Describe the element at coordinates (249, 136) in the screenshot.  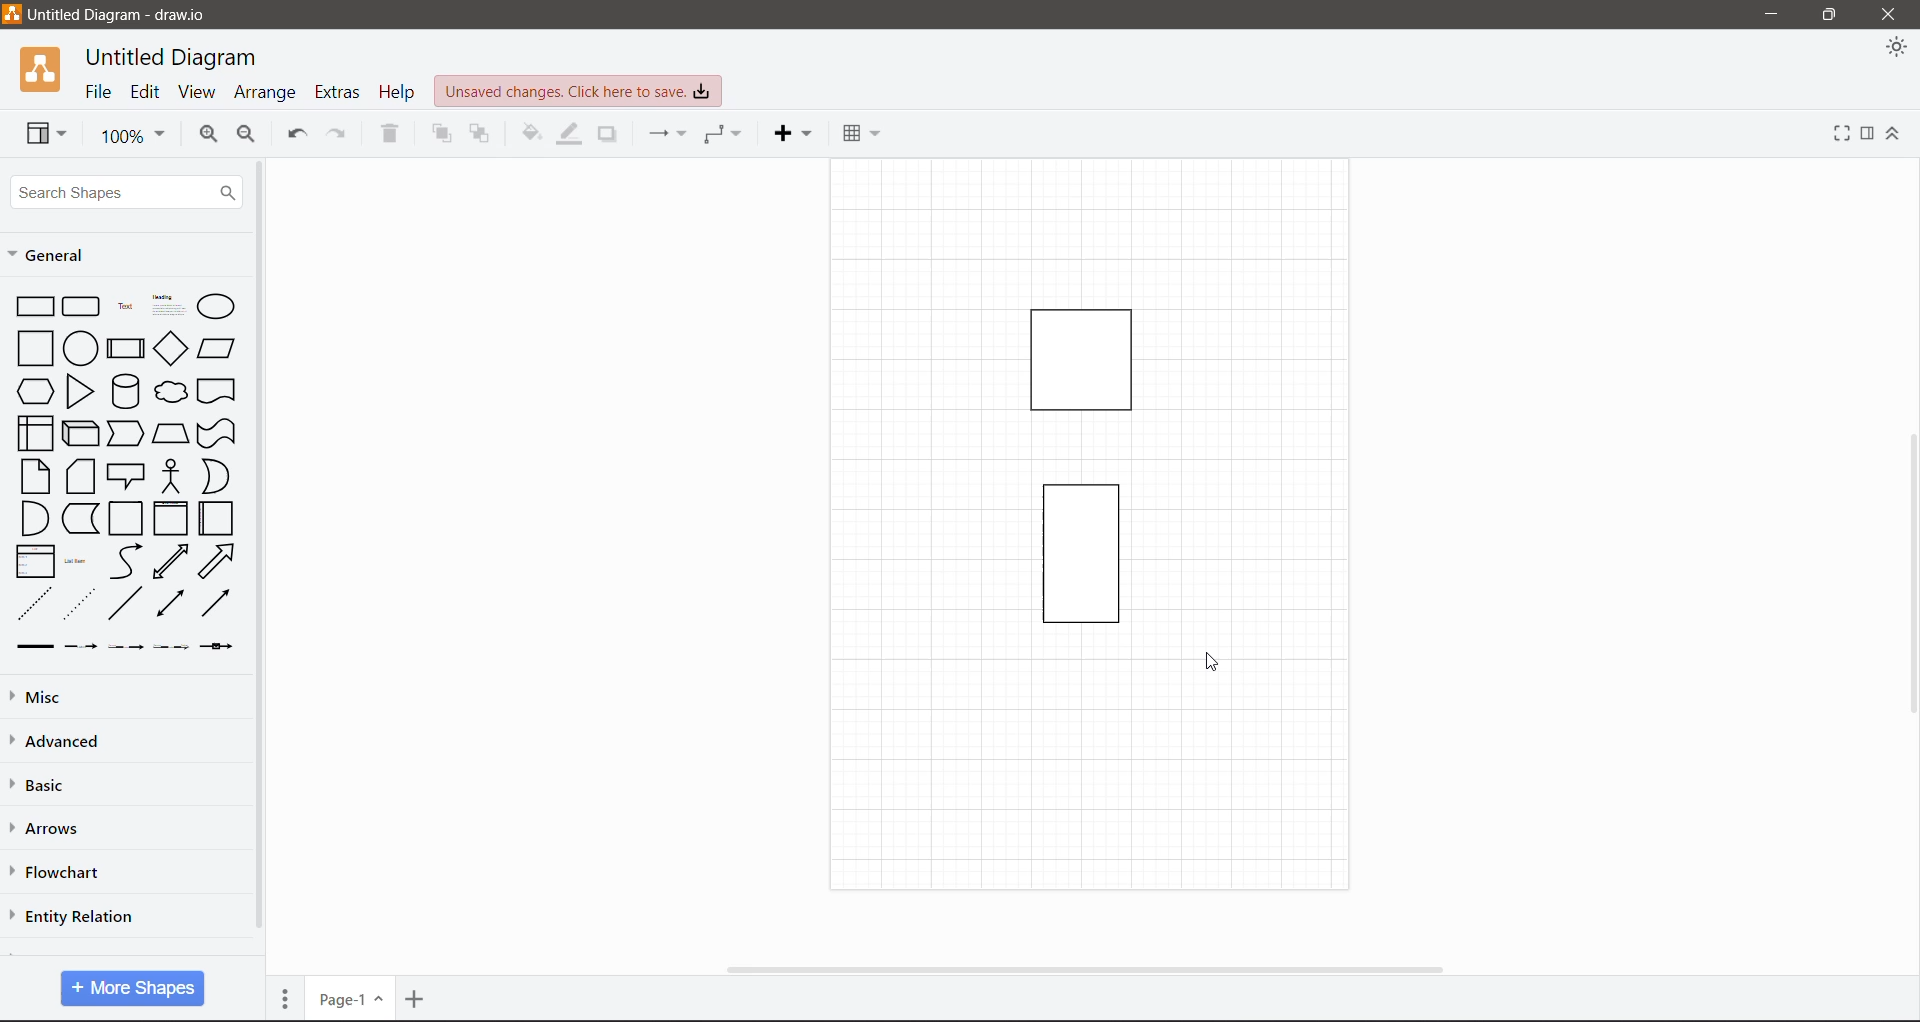
I see `Zoom Out` at that location.